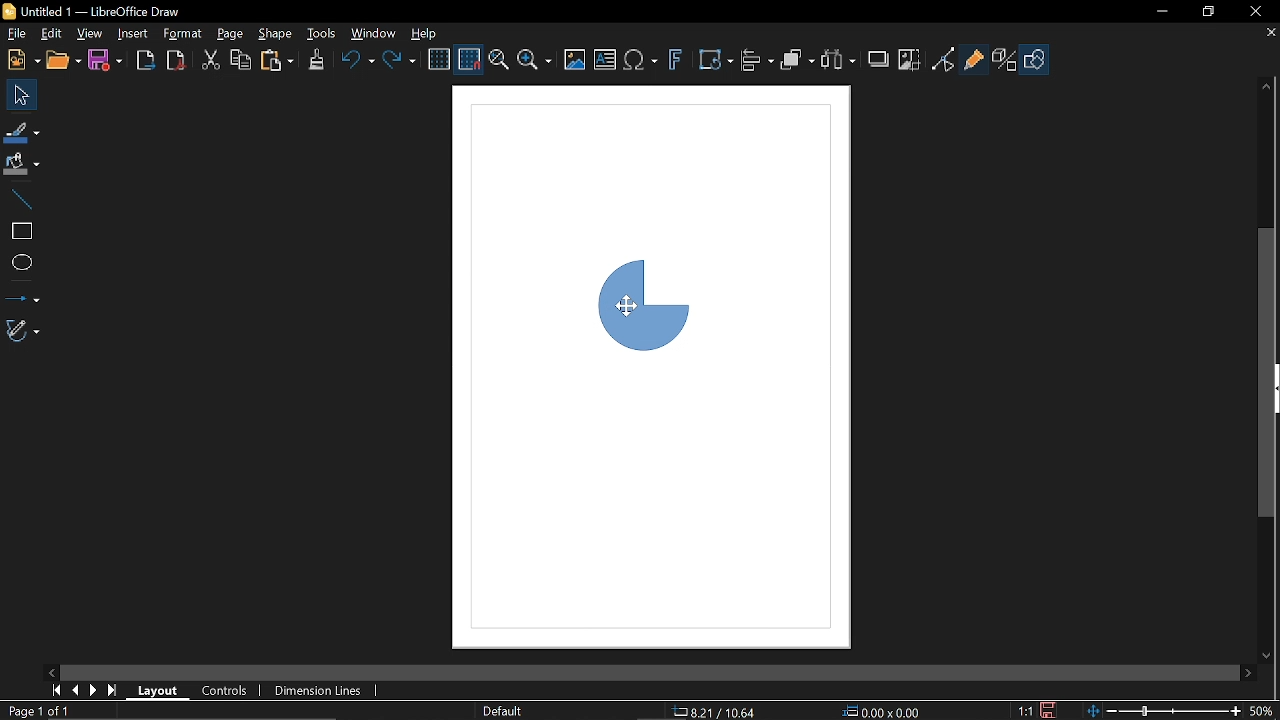 This screenshot has width=1280, height=720. I want to click on Line, so click(24, 201).